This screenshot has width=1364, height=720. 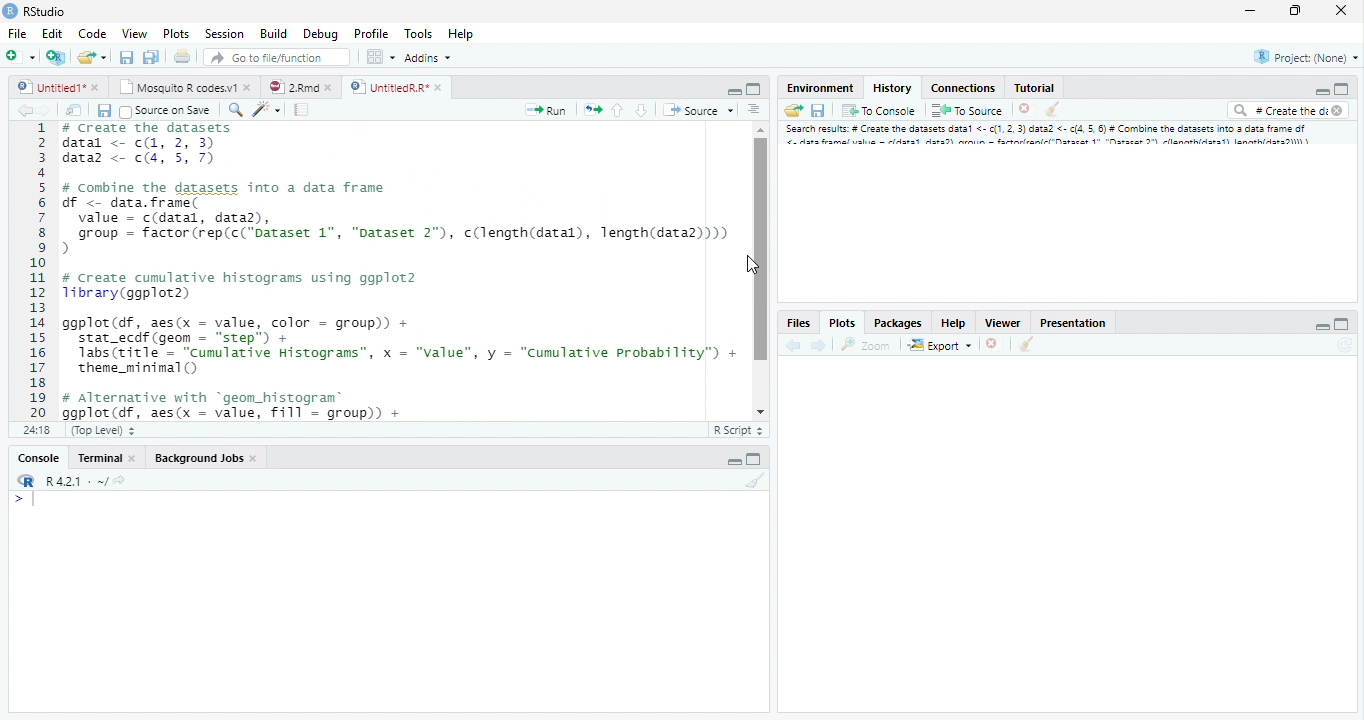 I want to click on Pages, so click(x=300, y=111).